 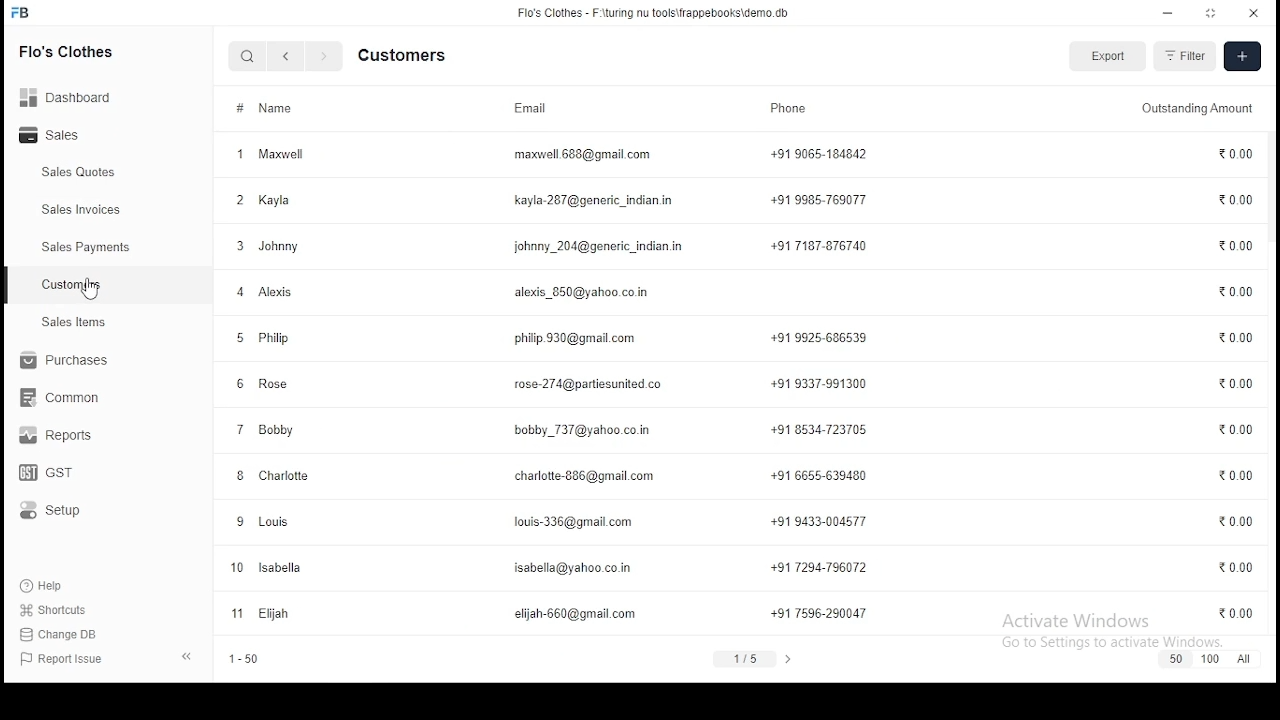 I want to click on phone, so click(x=791, y=109).